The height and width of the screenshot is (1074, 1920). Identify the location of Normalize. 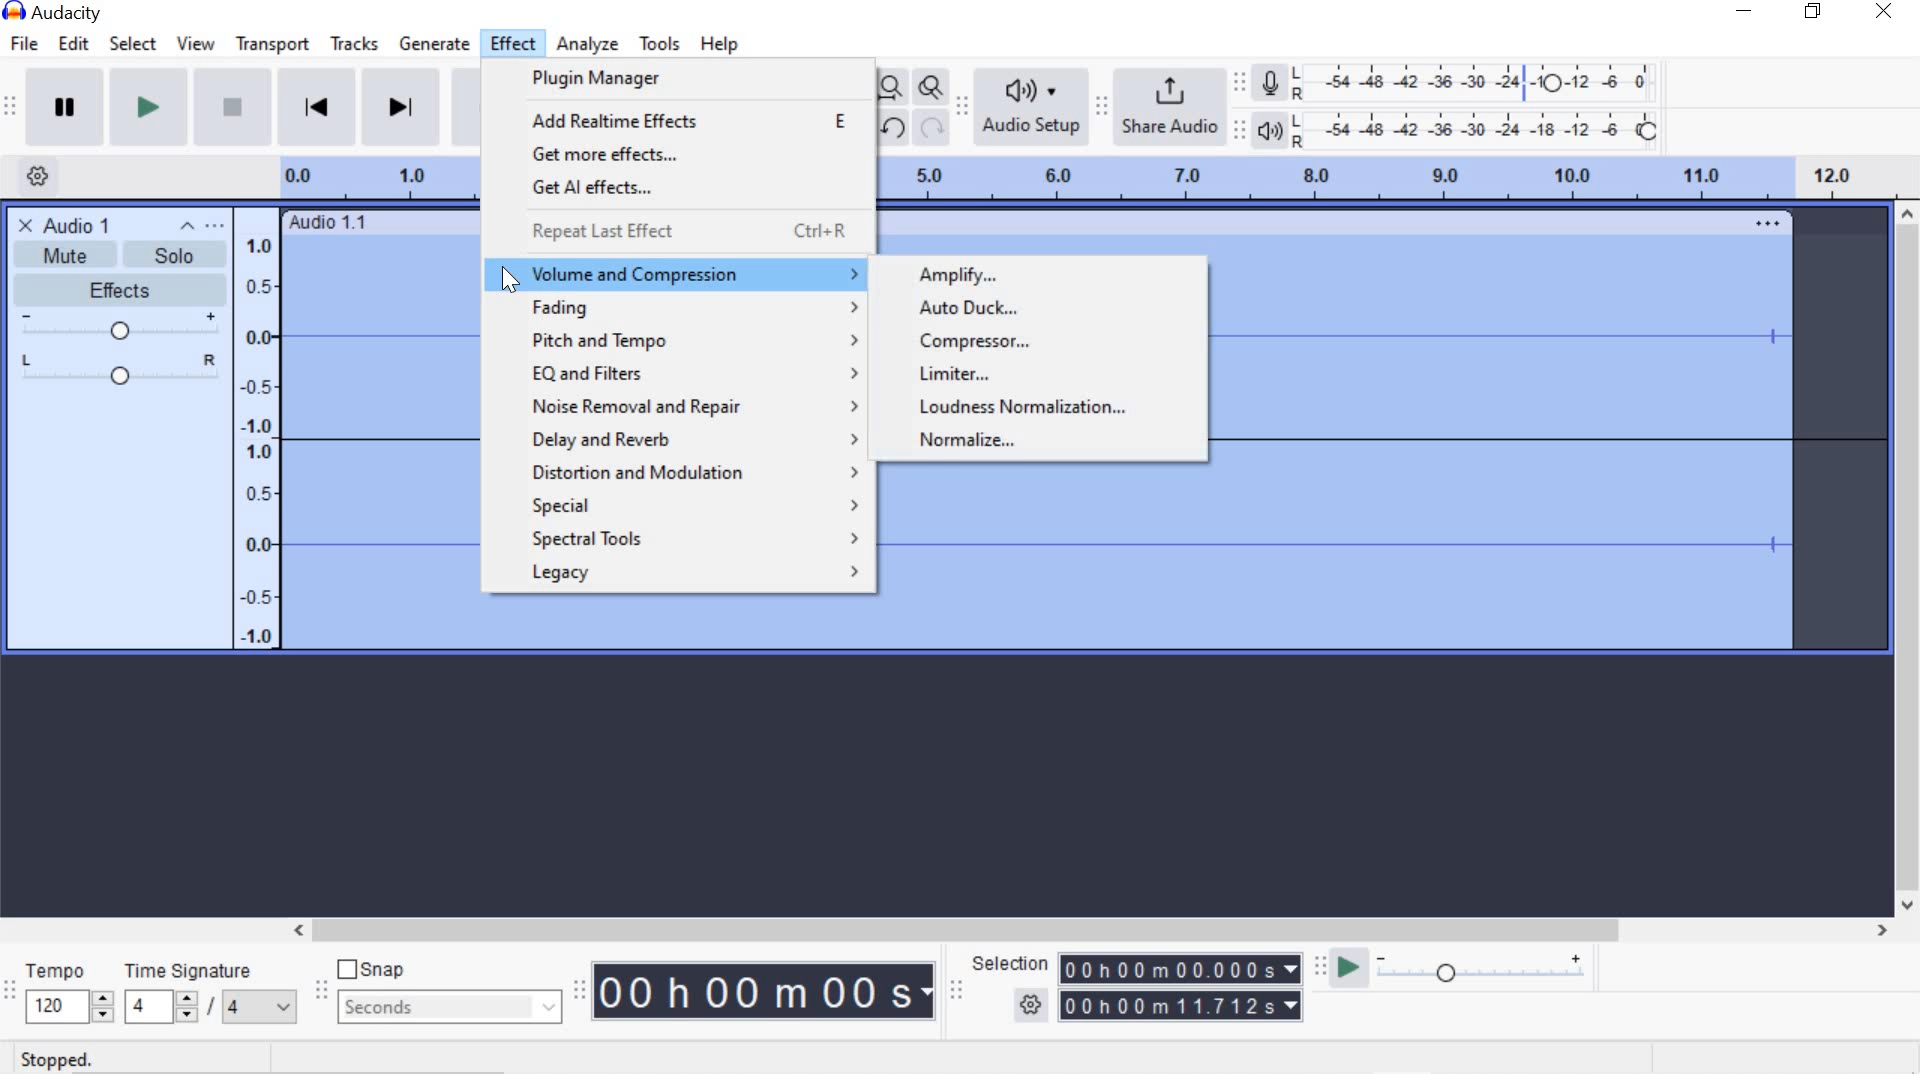
(974, 439).